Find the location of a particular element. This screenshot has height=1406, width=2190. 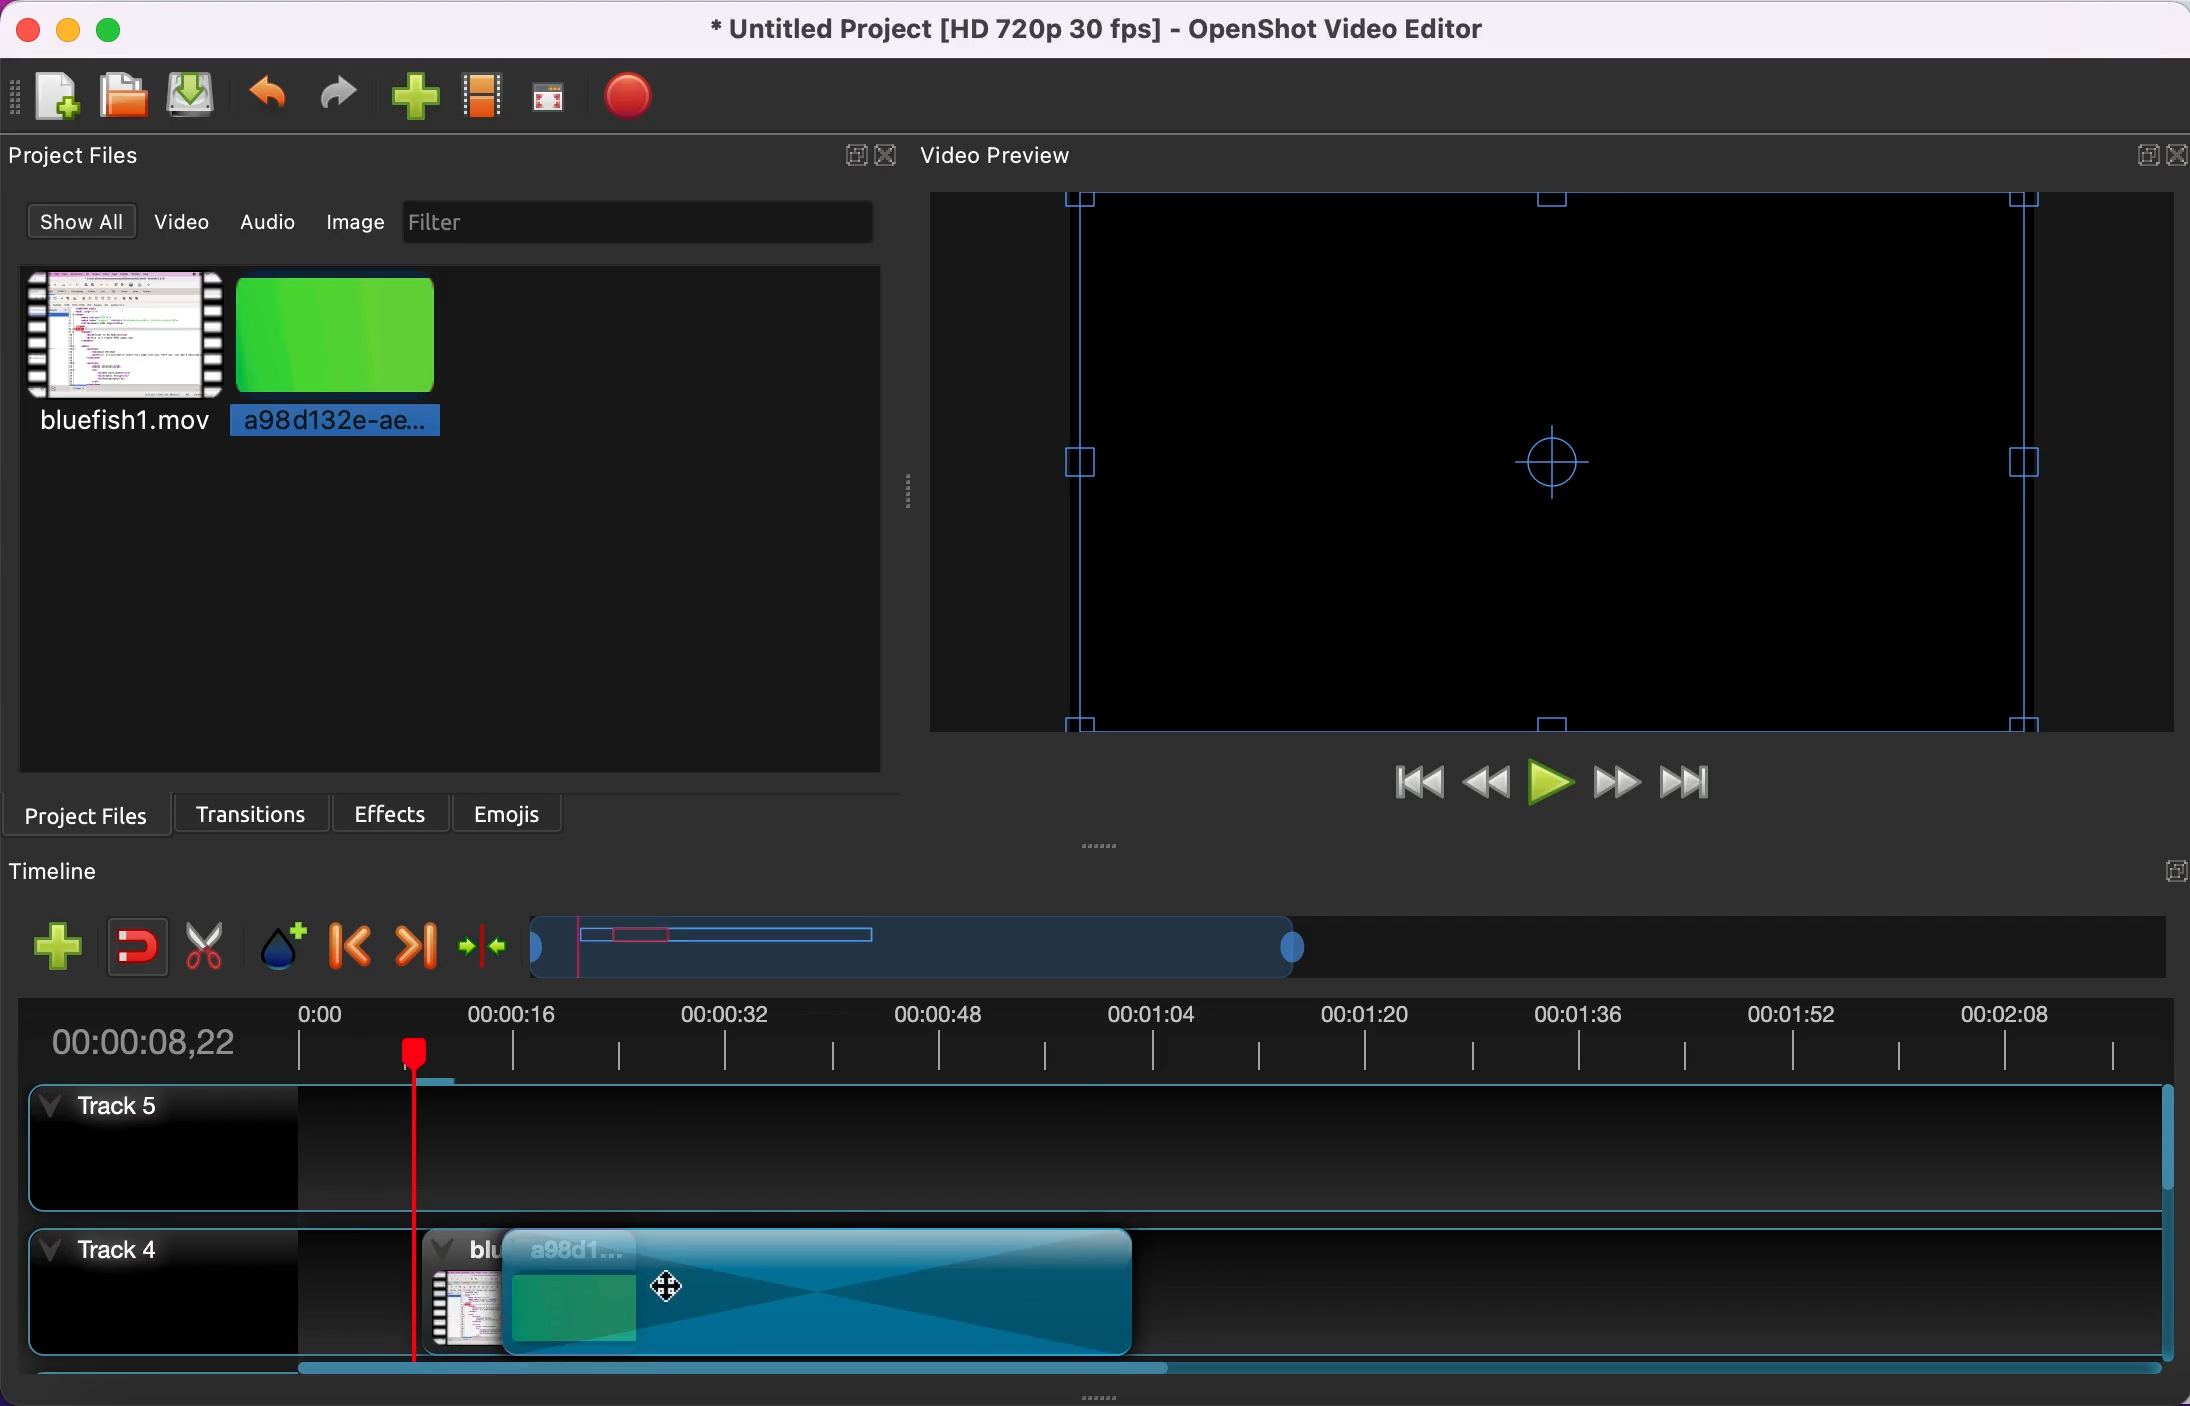

undo is located at coordinates (264, 96).